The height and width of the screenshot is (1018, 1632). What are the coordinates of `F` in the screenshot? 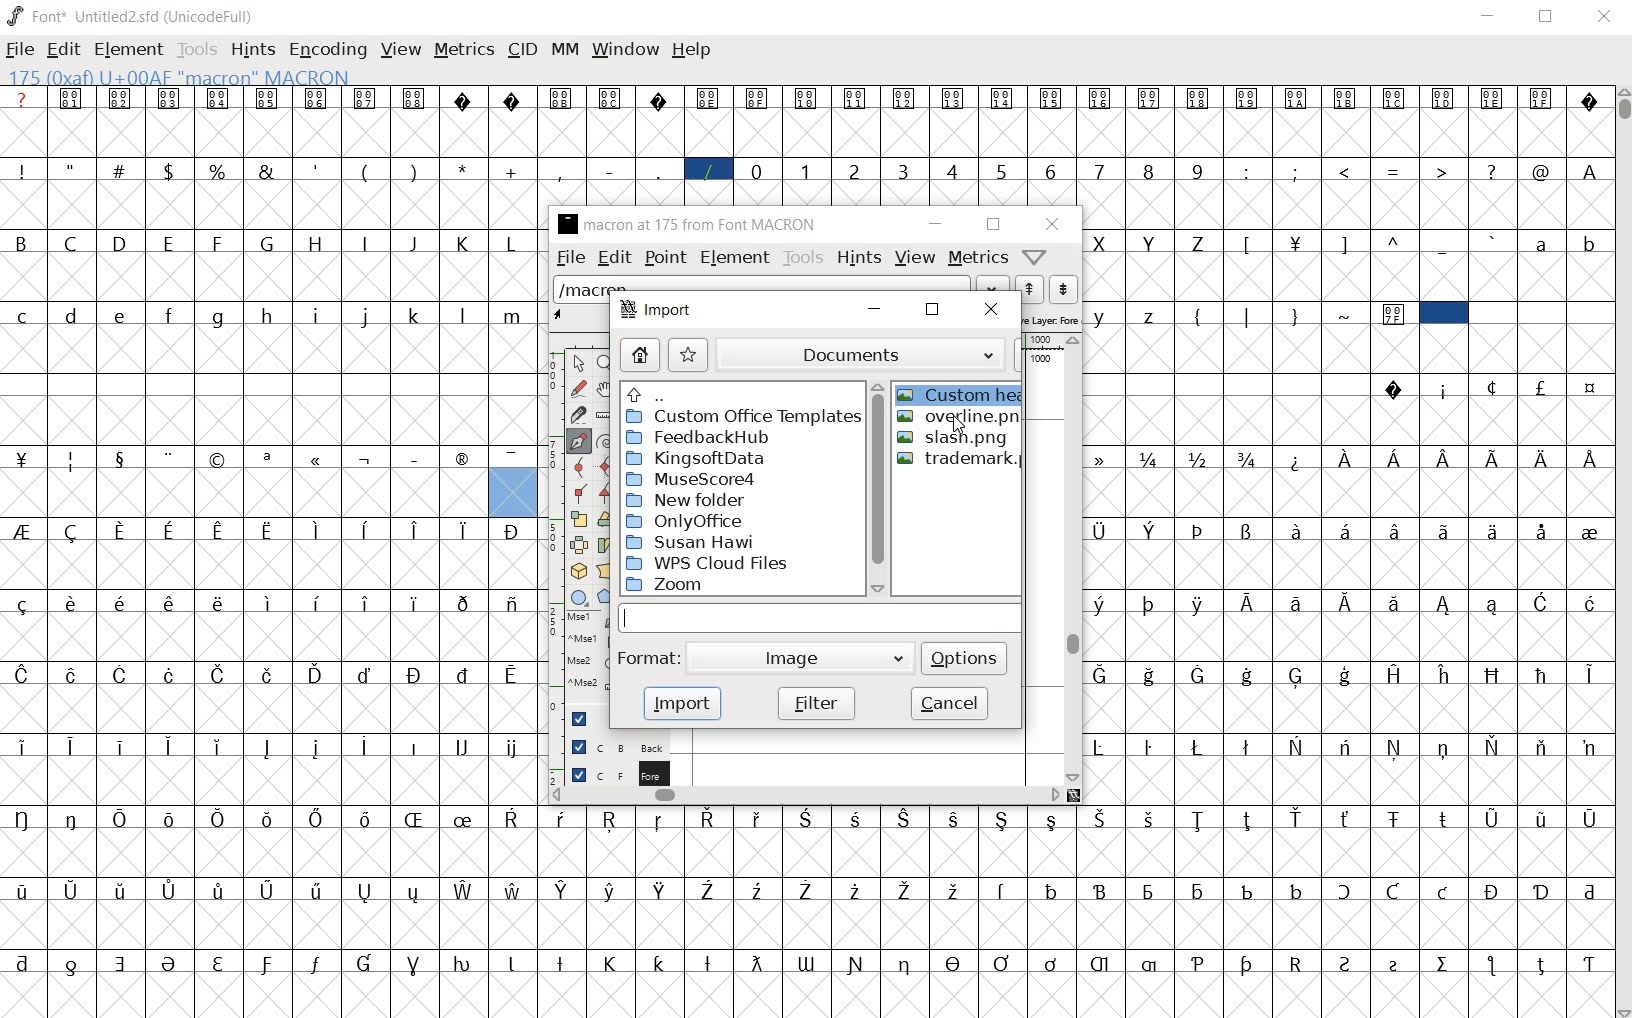 It's located at (220, 242).